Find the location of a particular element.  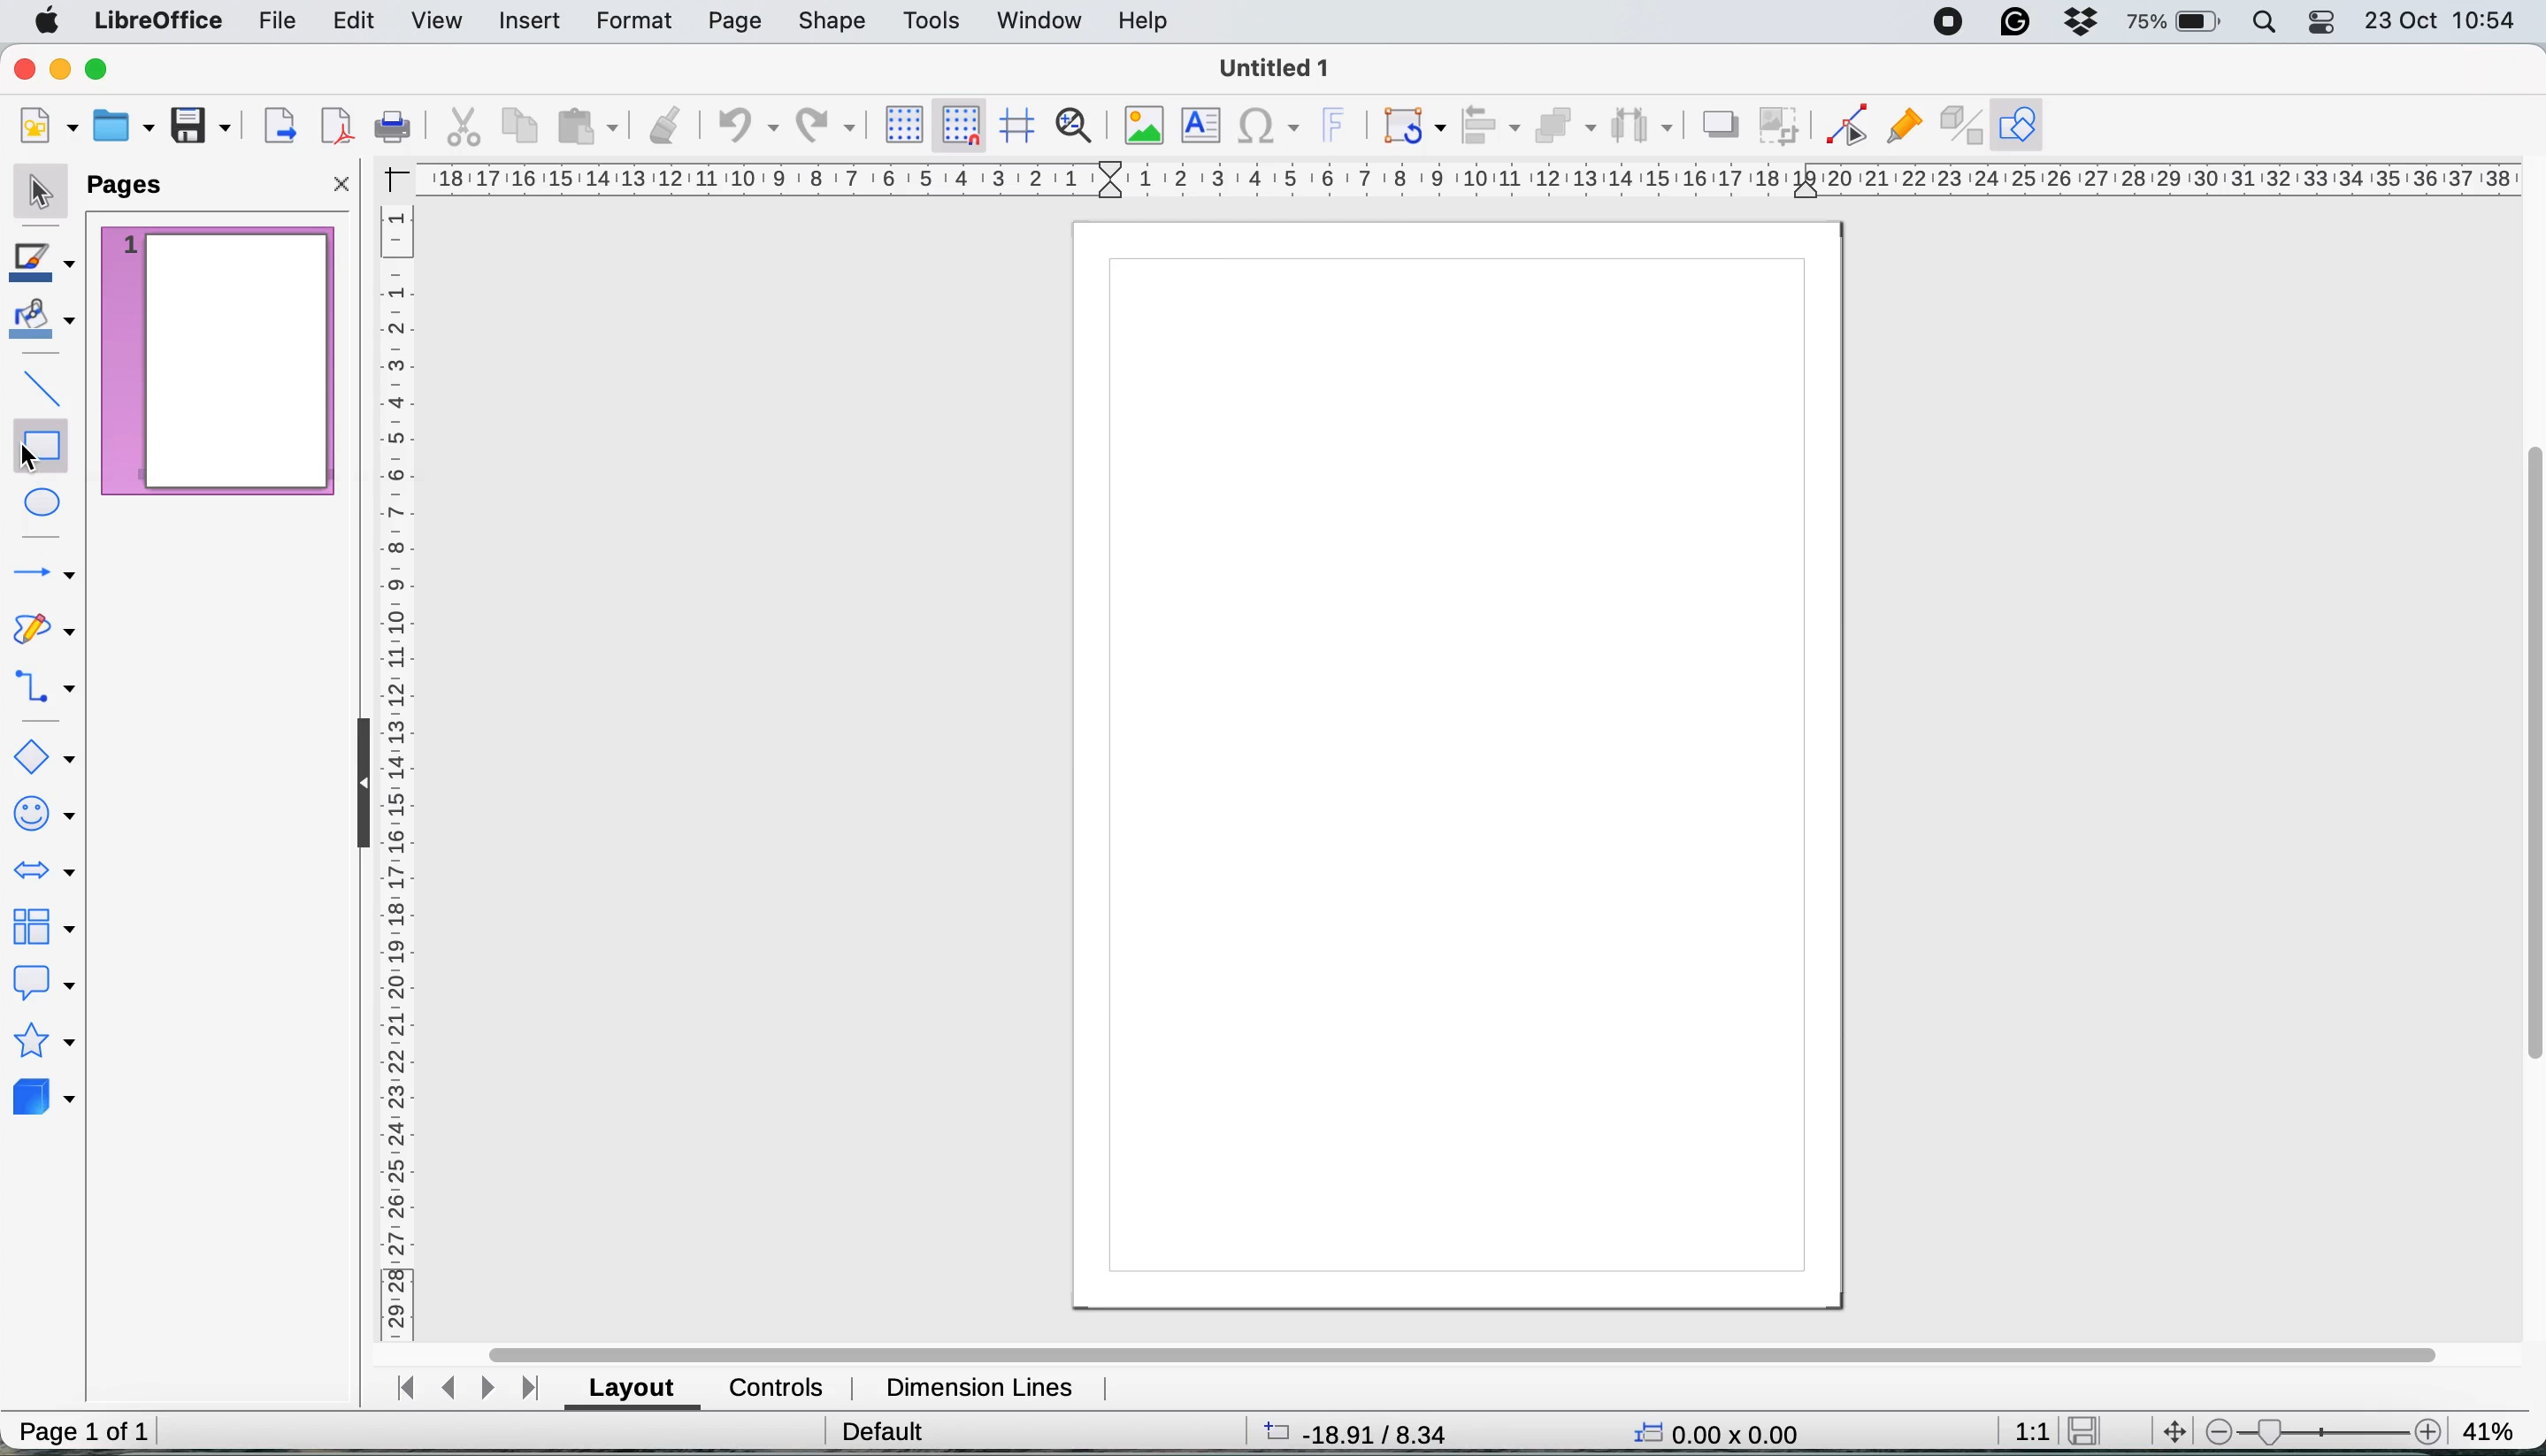

selection tool is located at coordinates (40, 196).